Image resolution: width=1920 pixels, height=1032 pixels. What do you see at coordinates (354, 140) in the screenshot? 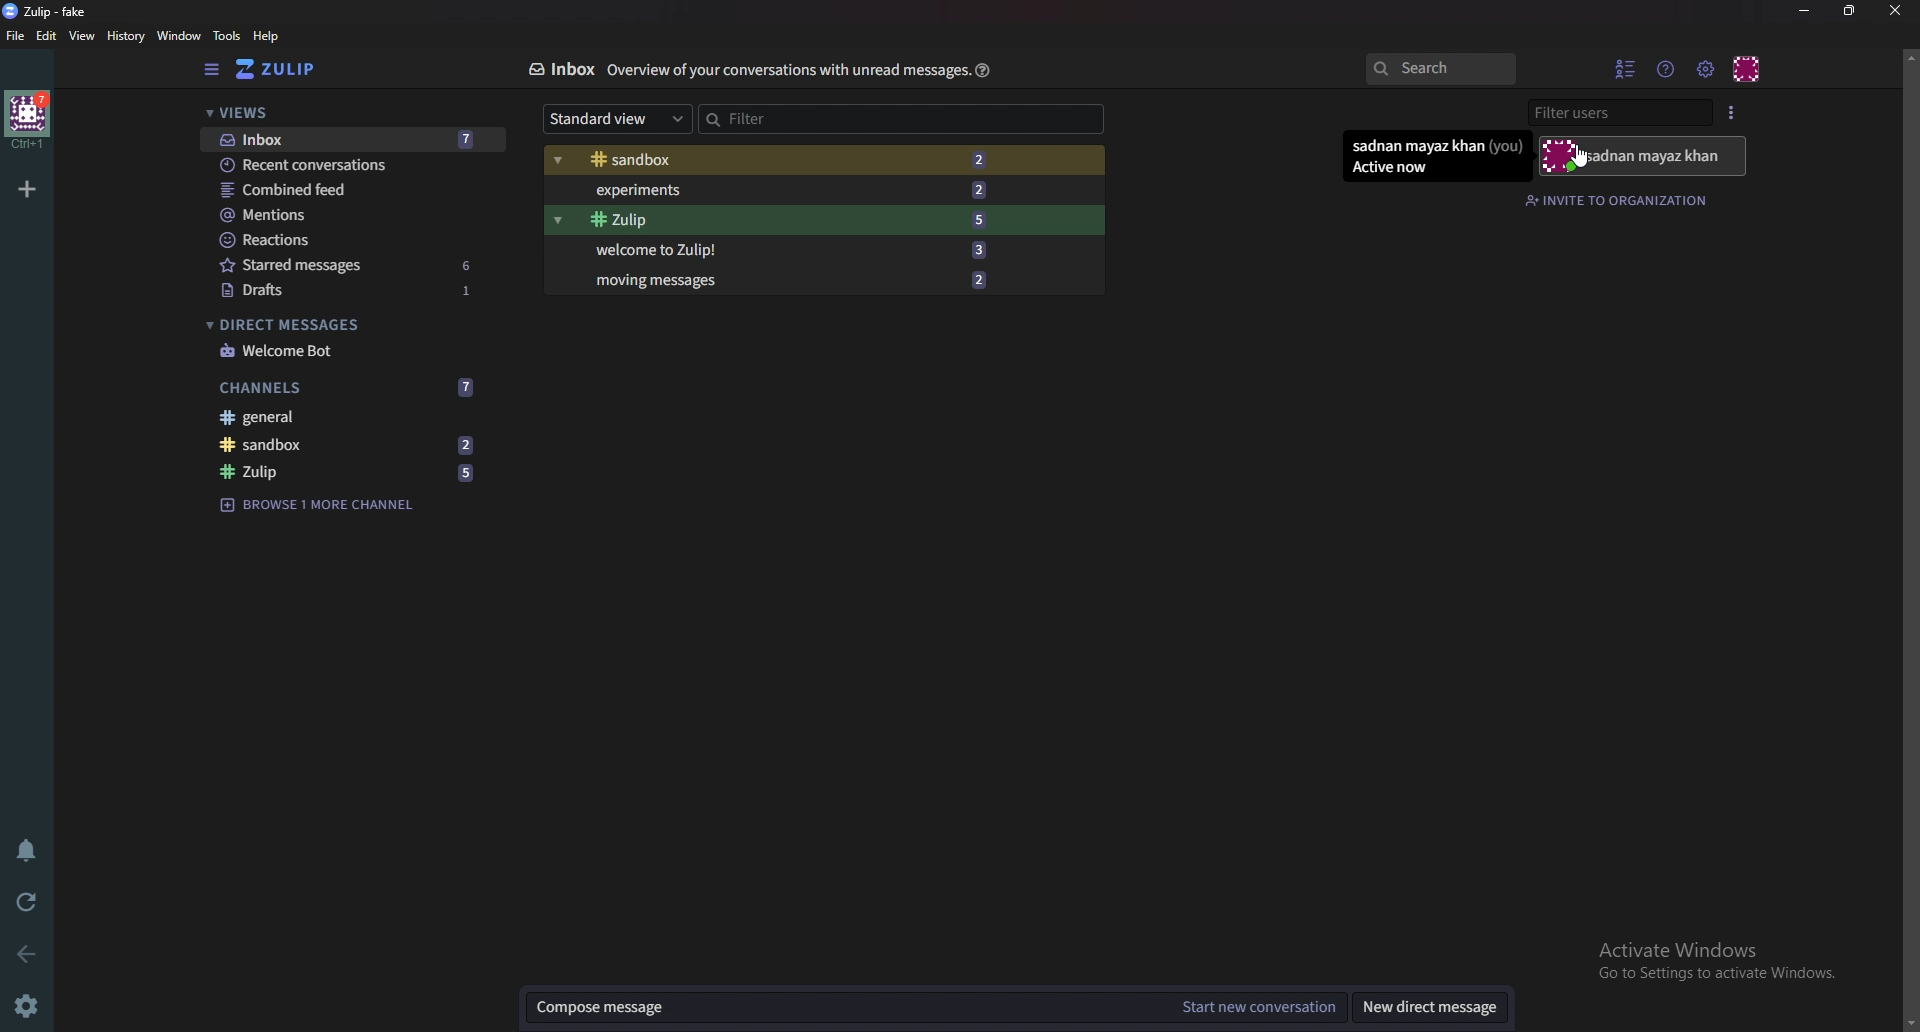
I see `Inbox` at bounding box center [354, 140].